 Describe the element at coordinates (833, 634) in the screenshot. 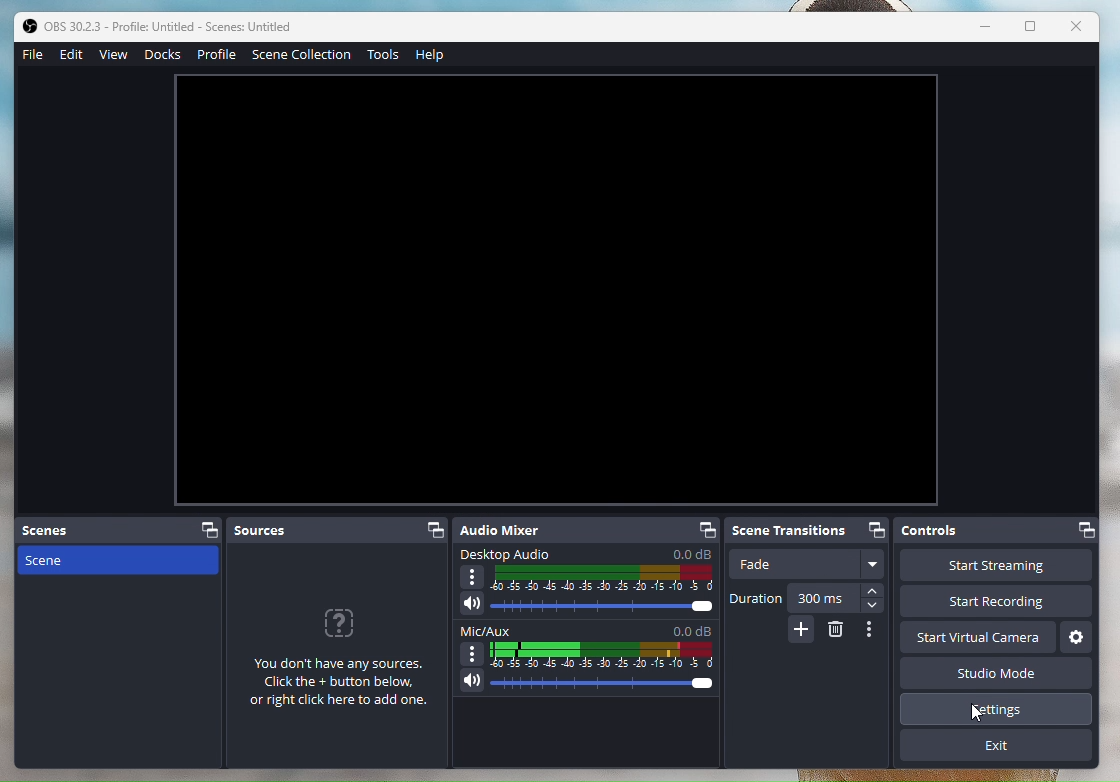

I see `Erase` at that location.